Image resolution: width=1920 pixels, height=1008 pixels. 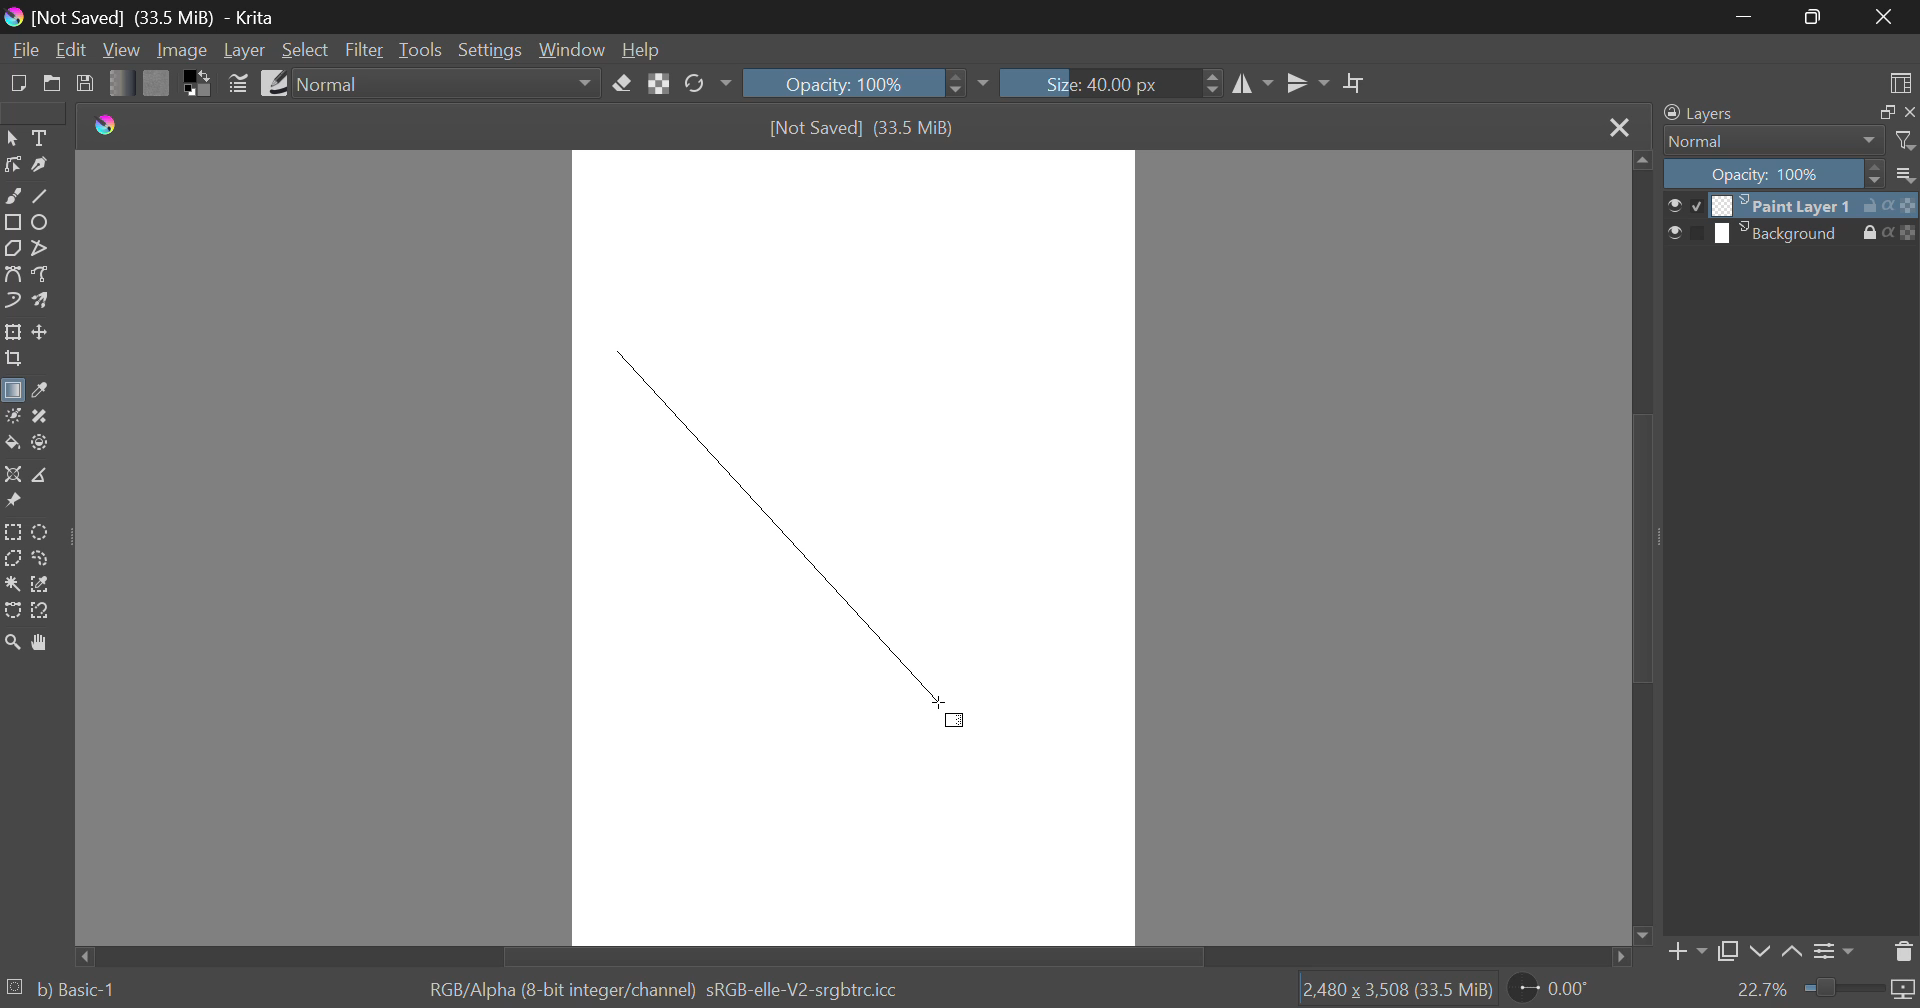 What do you see at coordinates (12, 302) in the screenshot?
I see `Dynamic Brush Tool` at bounding box center [12, 302].